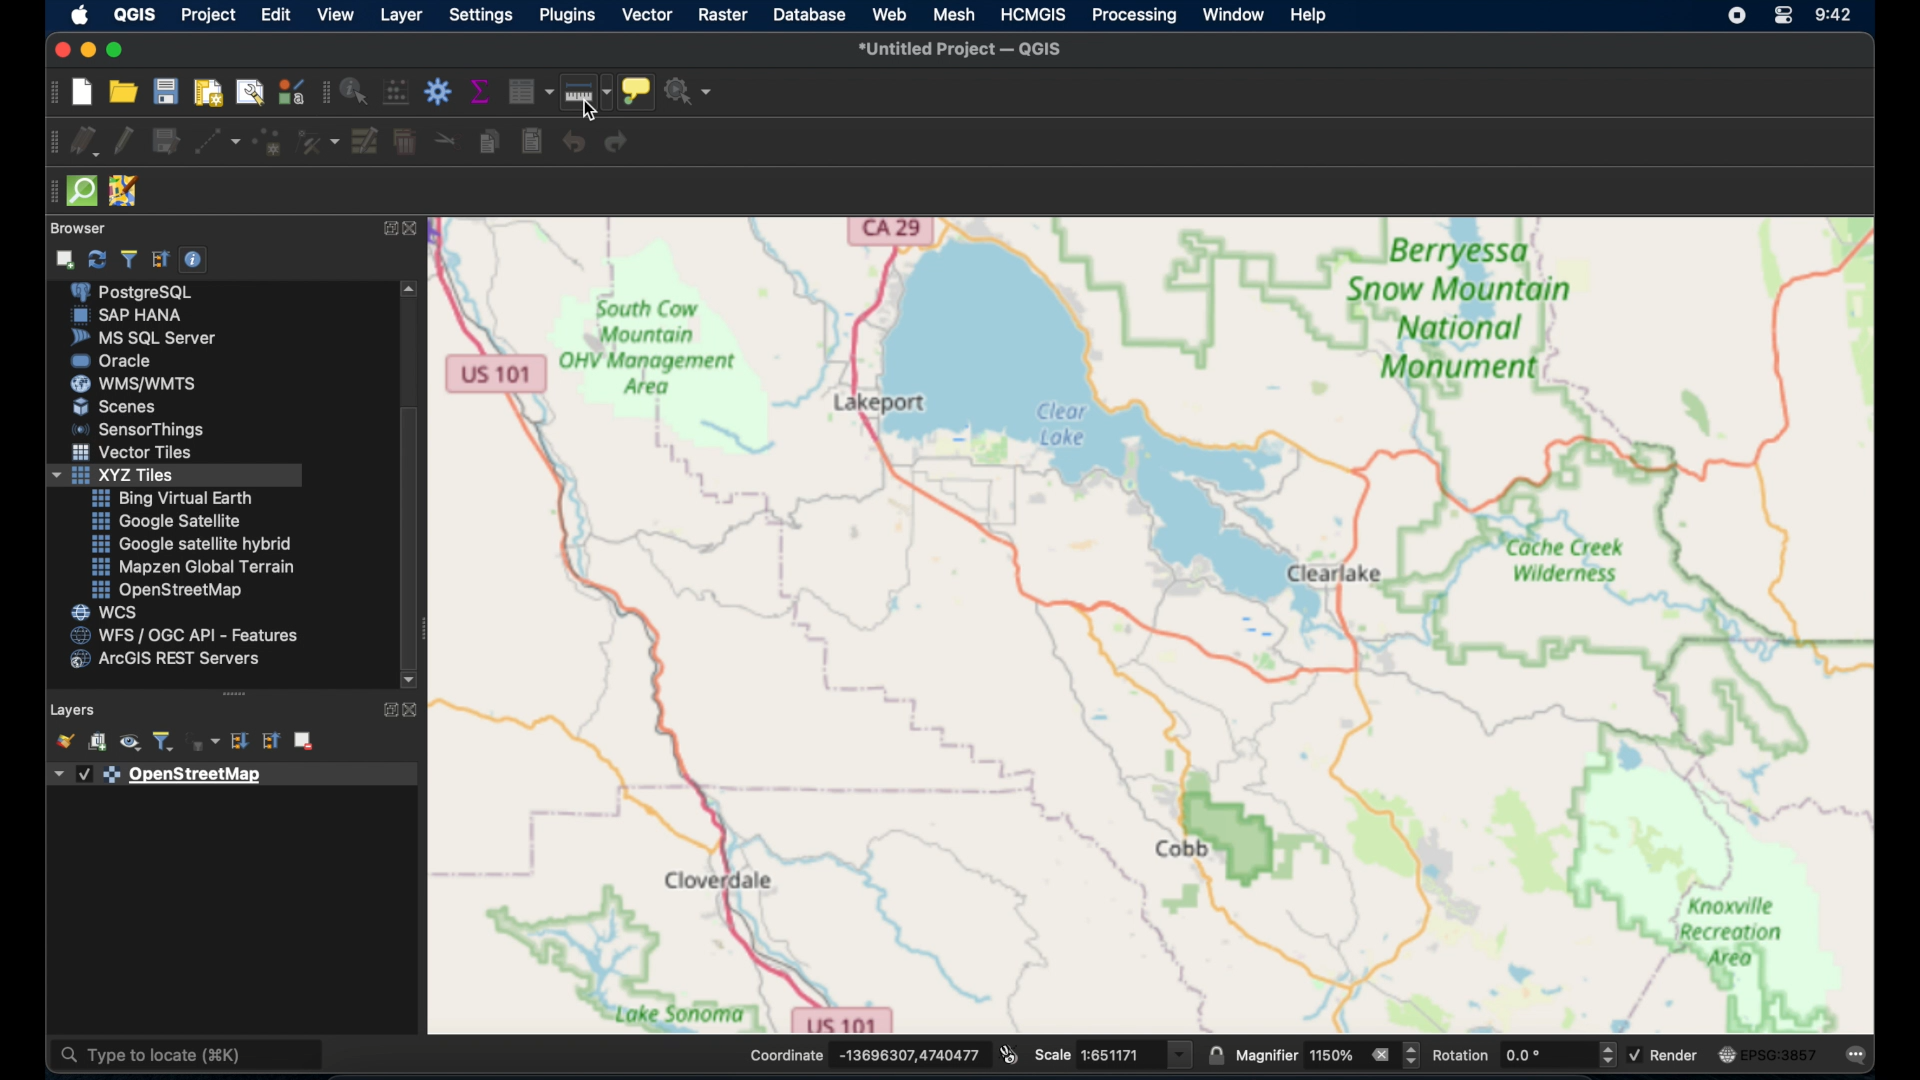 Image resolution: width=1920 pixels, height=1080 pixels. What do you see at coordinates (530, 91) in the screenshot?
I see `show attributes table` at bounding box center [530, 91].